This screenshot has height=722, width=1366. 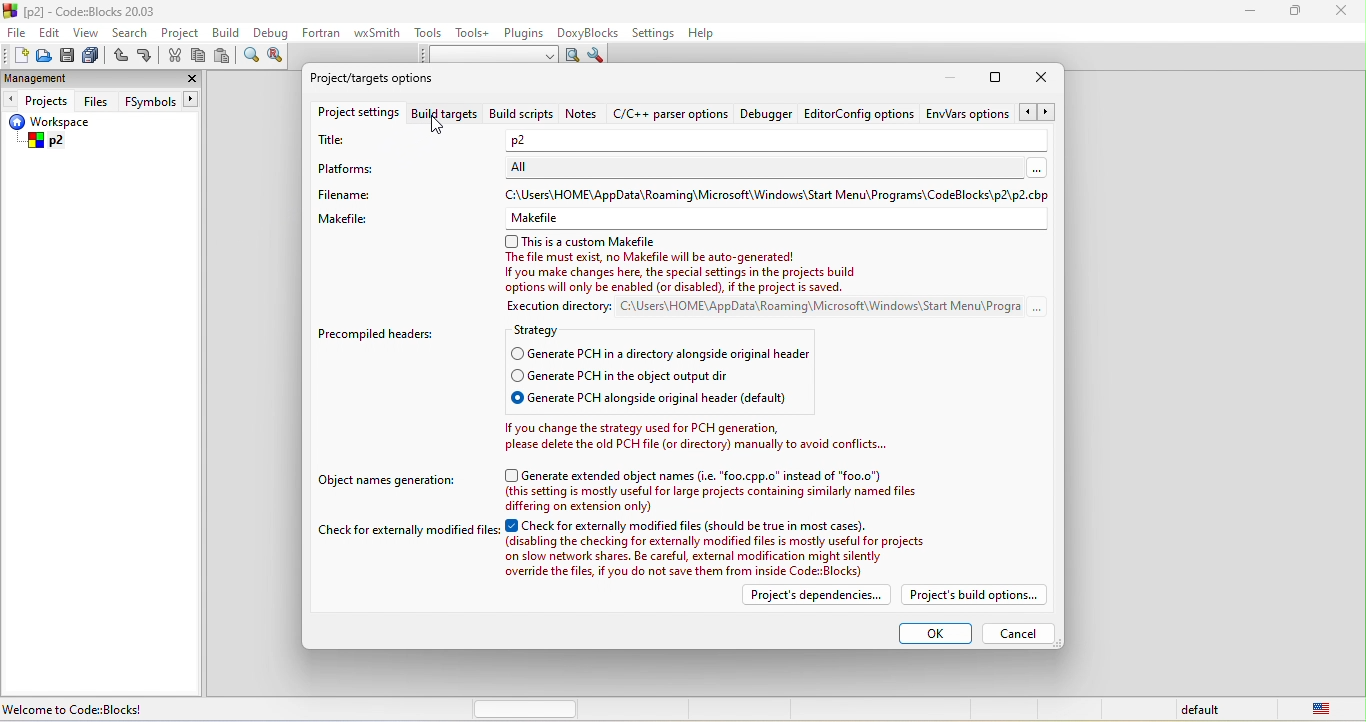 I want to click on object names generation, so click(x=386, y=486).